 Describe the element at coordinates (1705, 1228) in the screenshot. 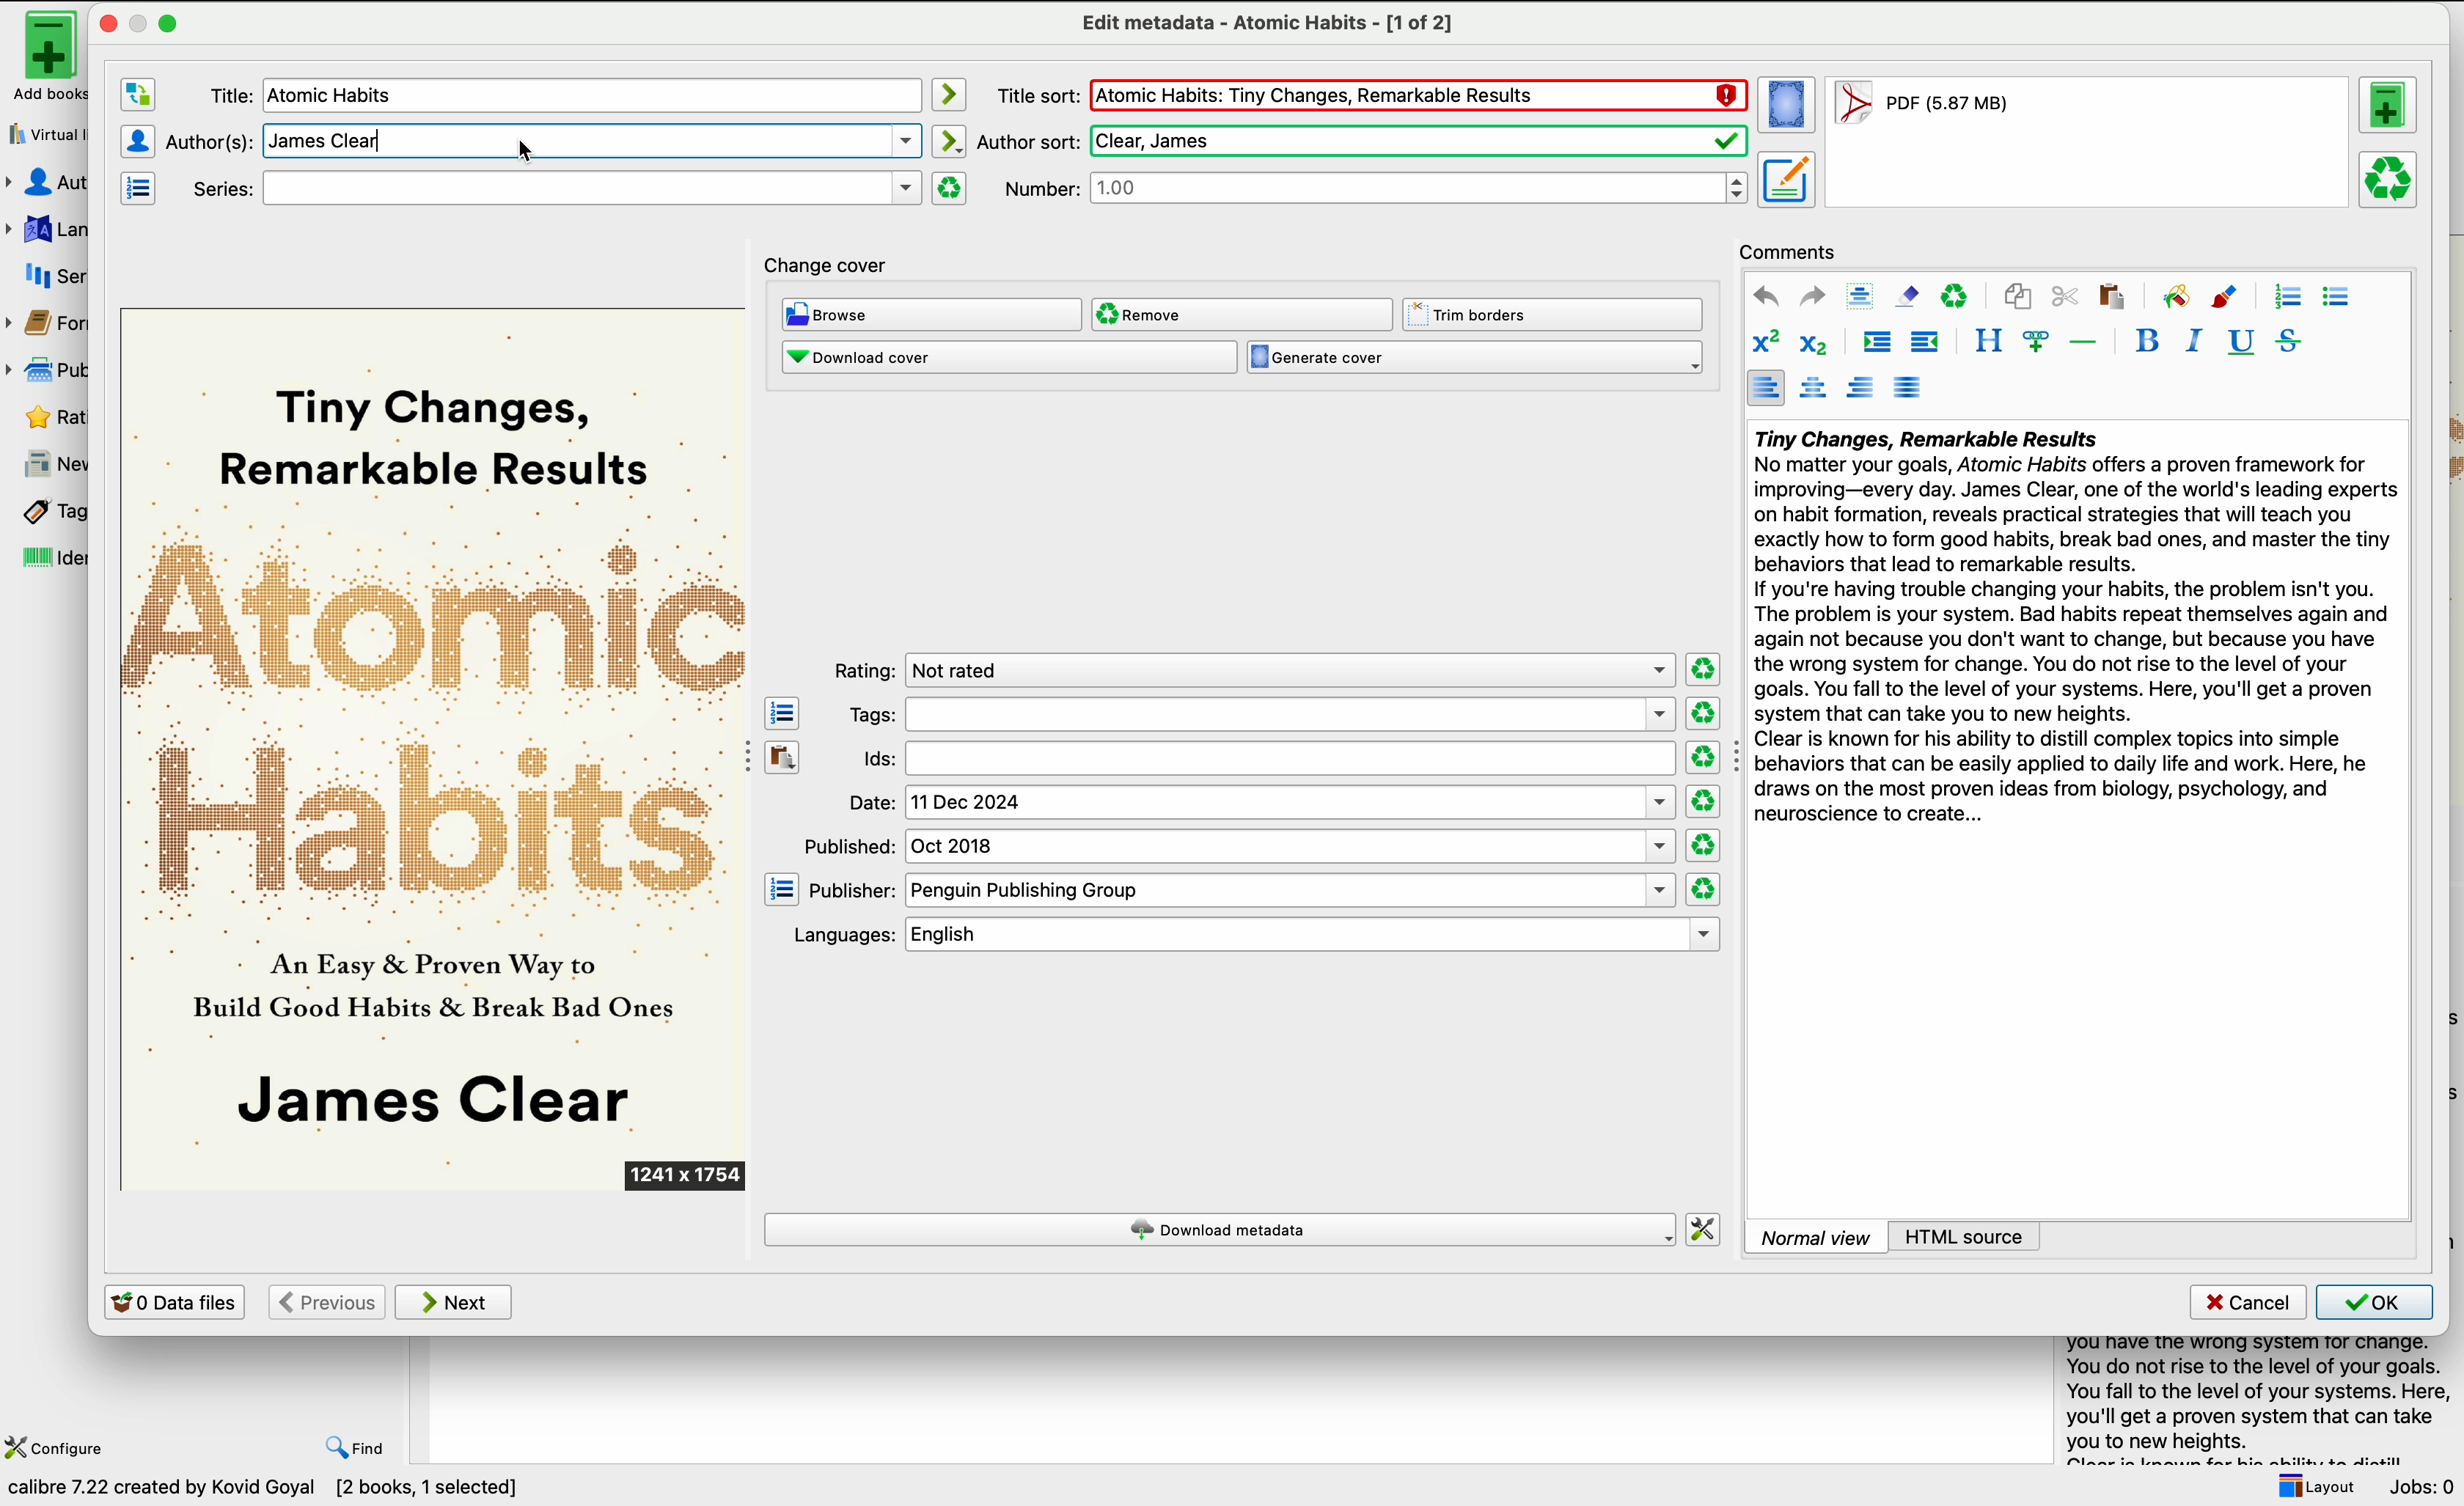

I see `change how calibre downloads metadata` at that location.